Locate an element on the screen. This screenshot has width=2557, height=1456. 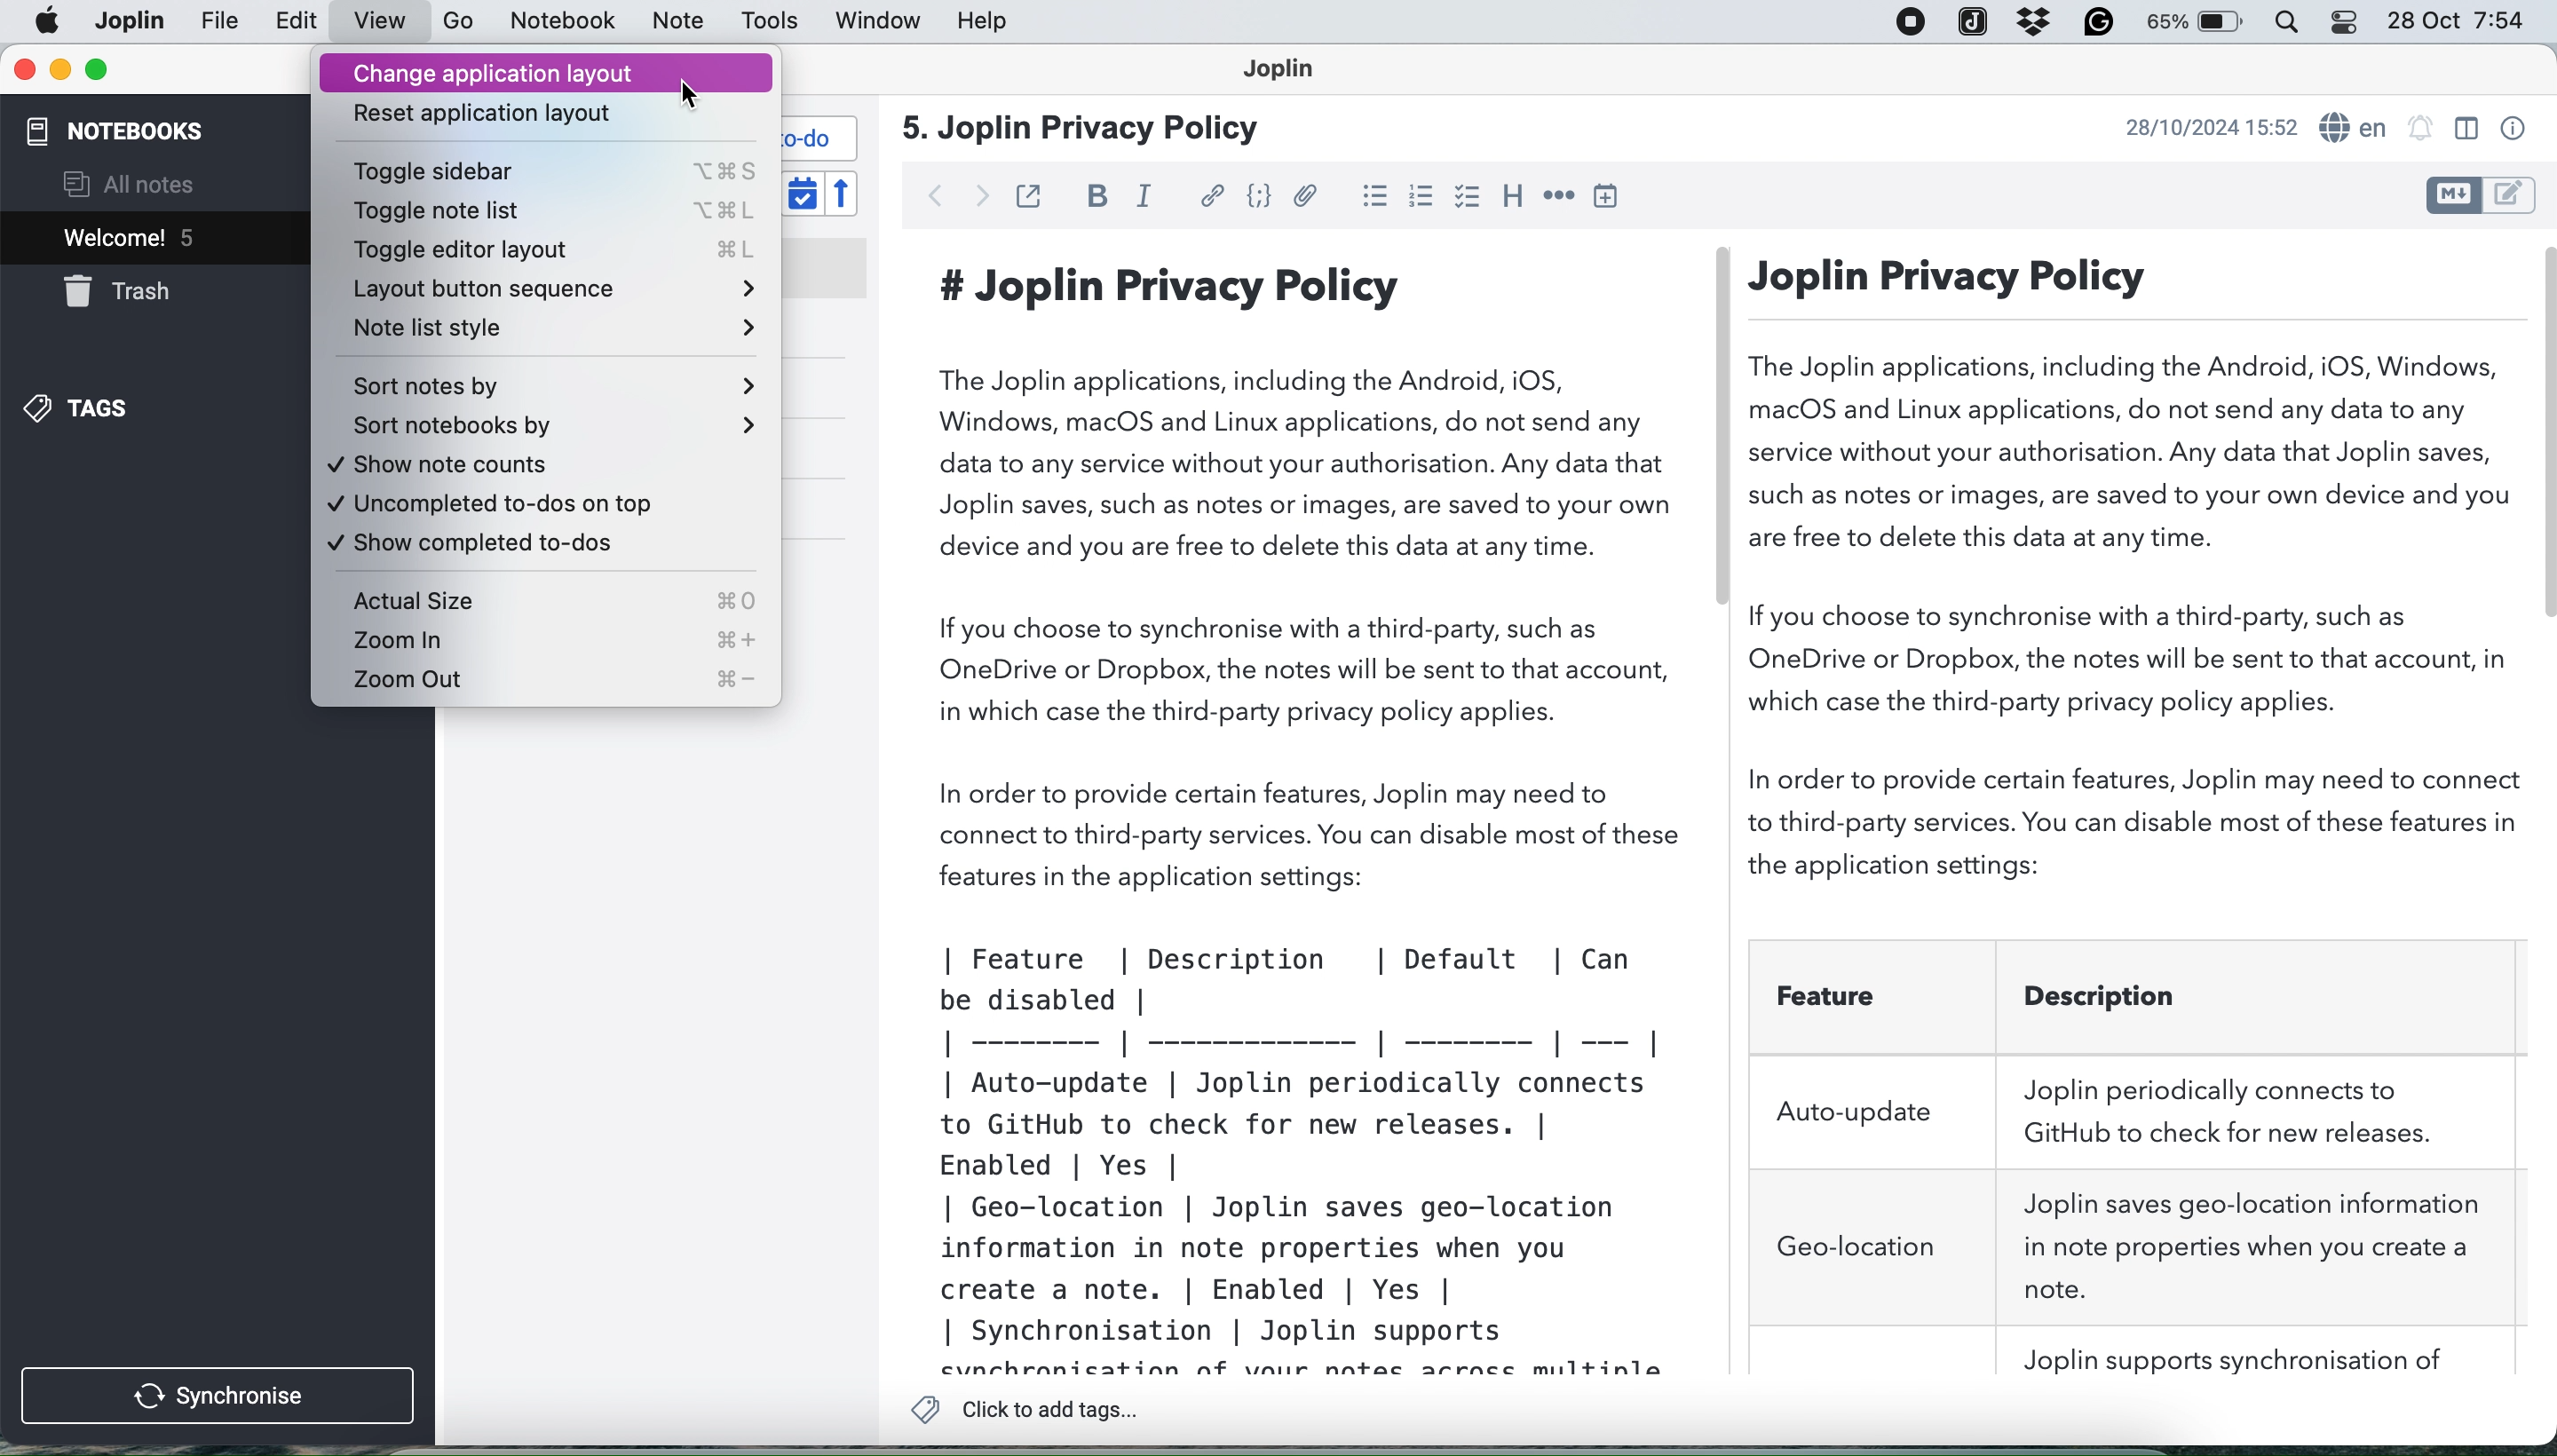
toggle editors is located at coordinates (2478, 193).